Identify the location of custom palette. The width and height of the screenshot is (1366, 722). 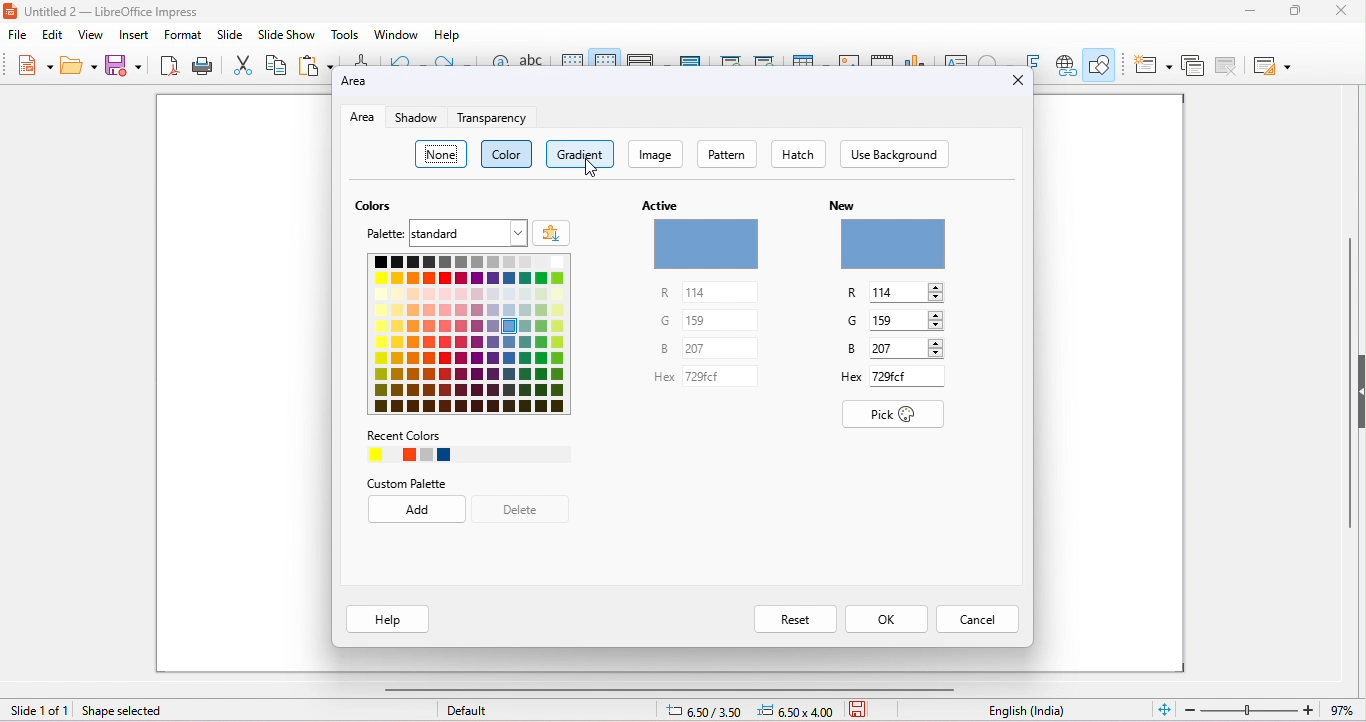
(414, 479).